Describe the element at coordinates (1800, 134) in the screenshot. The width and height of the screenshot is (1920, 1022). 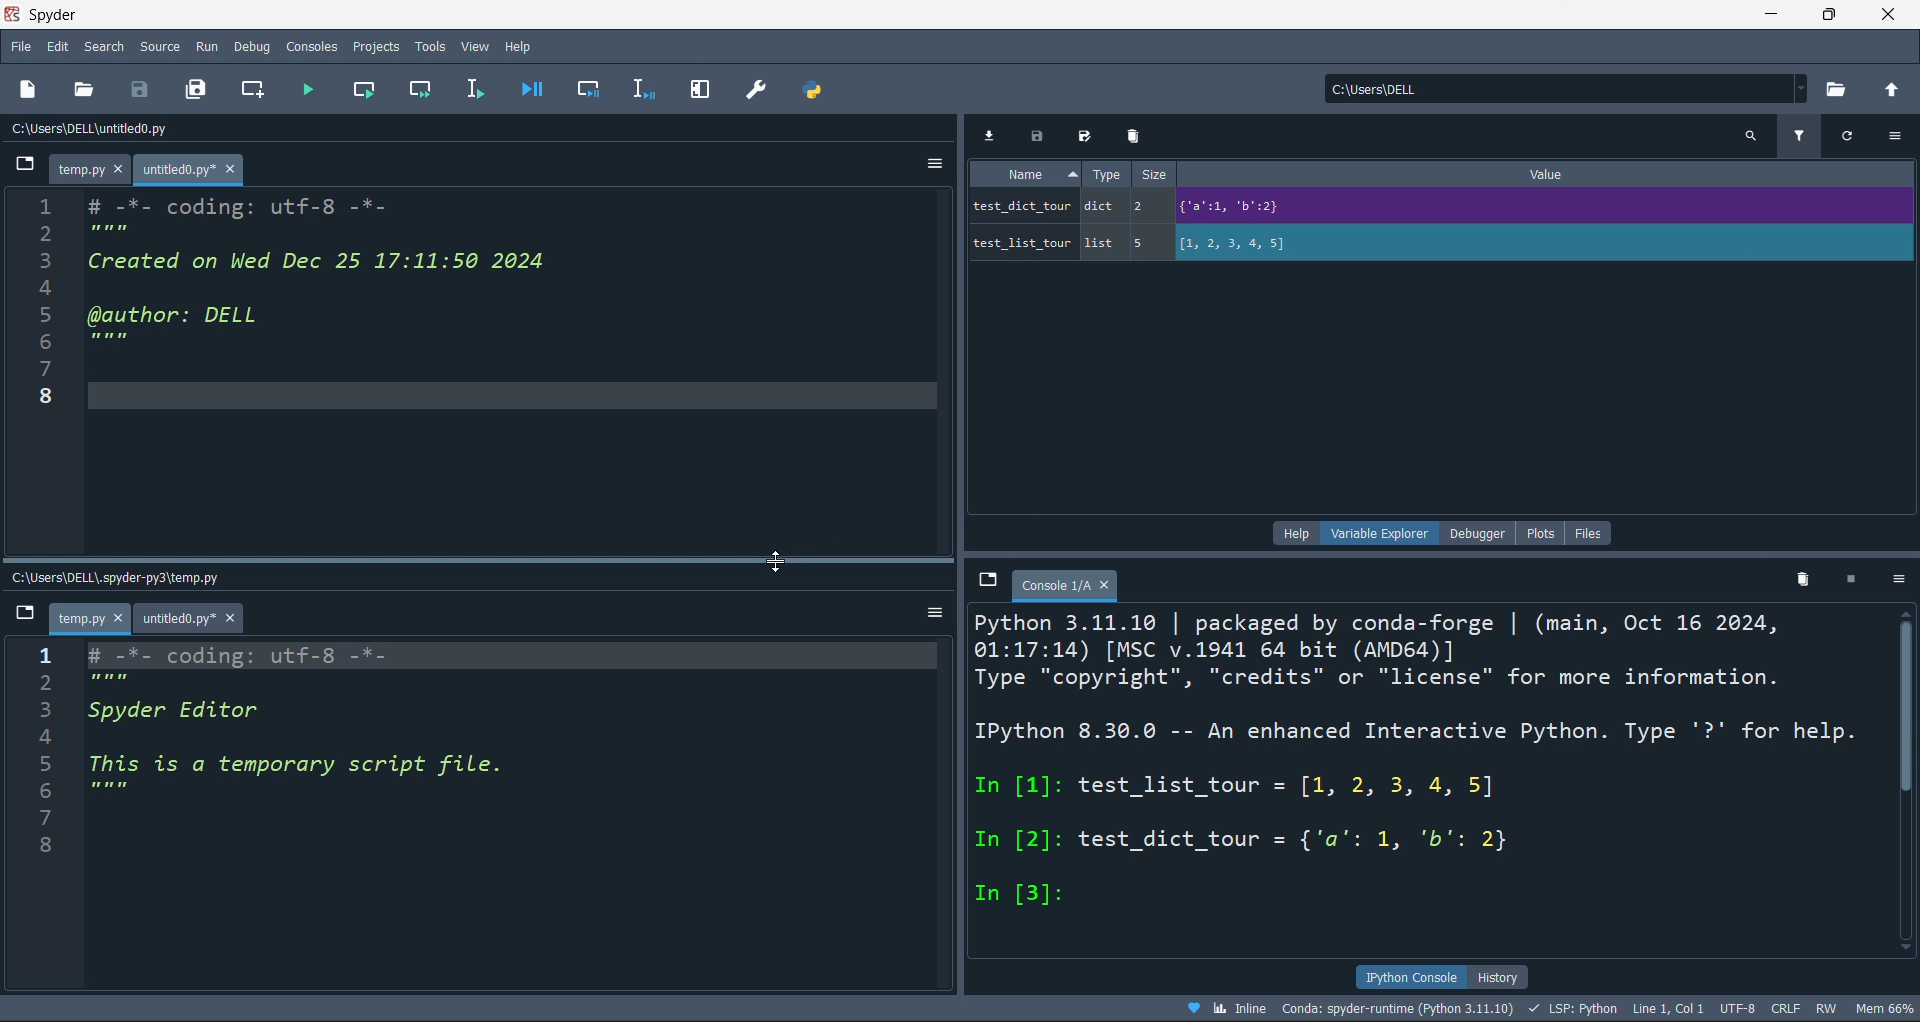
I see `filter variables` at that location.